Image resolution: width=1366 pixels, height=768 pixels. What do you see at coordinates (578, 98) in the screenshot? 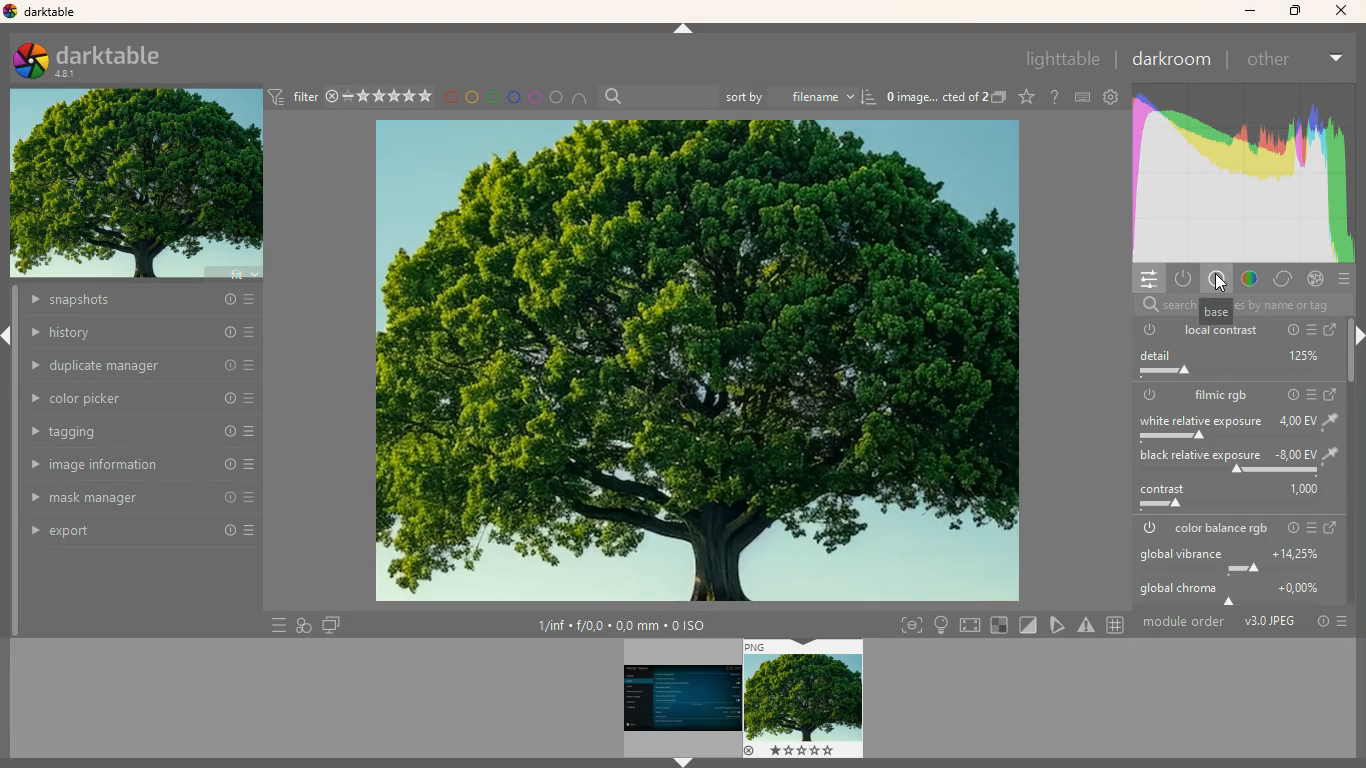
I see `semi circle` at bounding box center [578, 98].